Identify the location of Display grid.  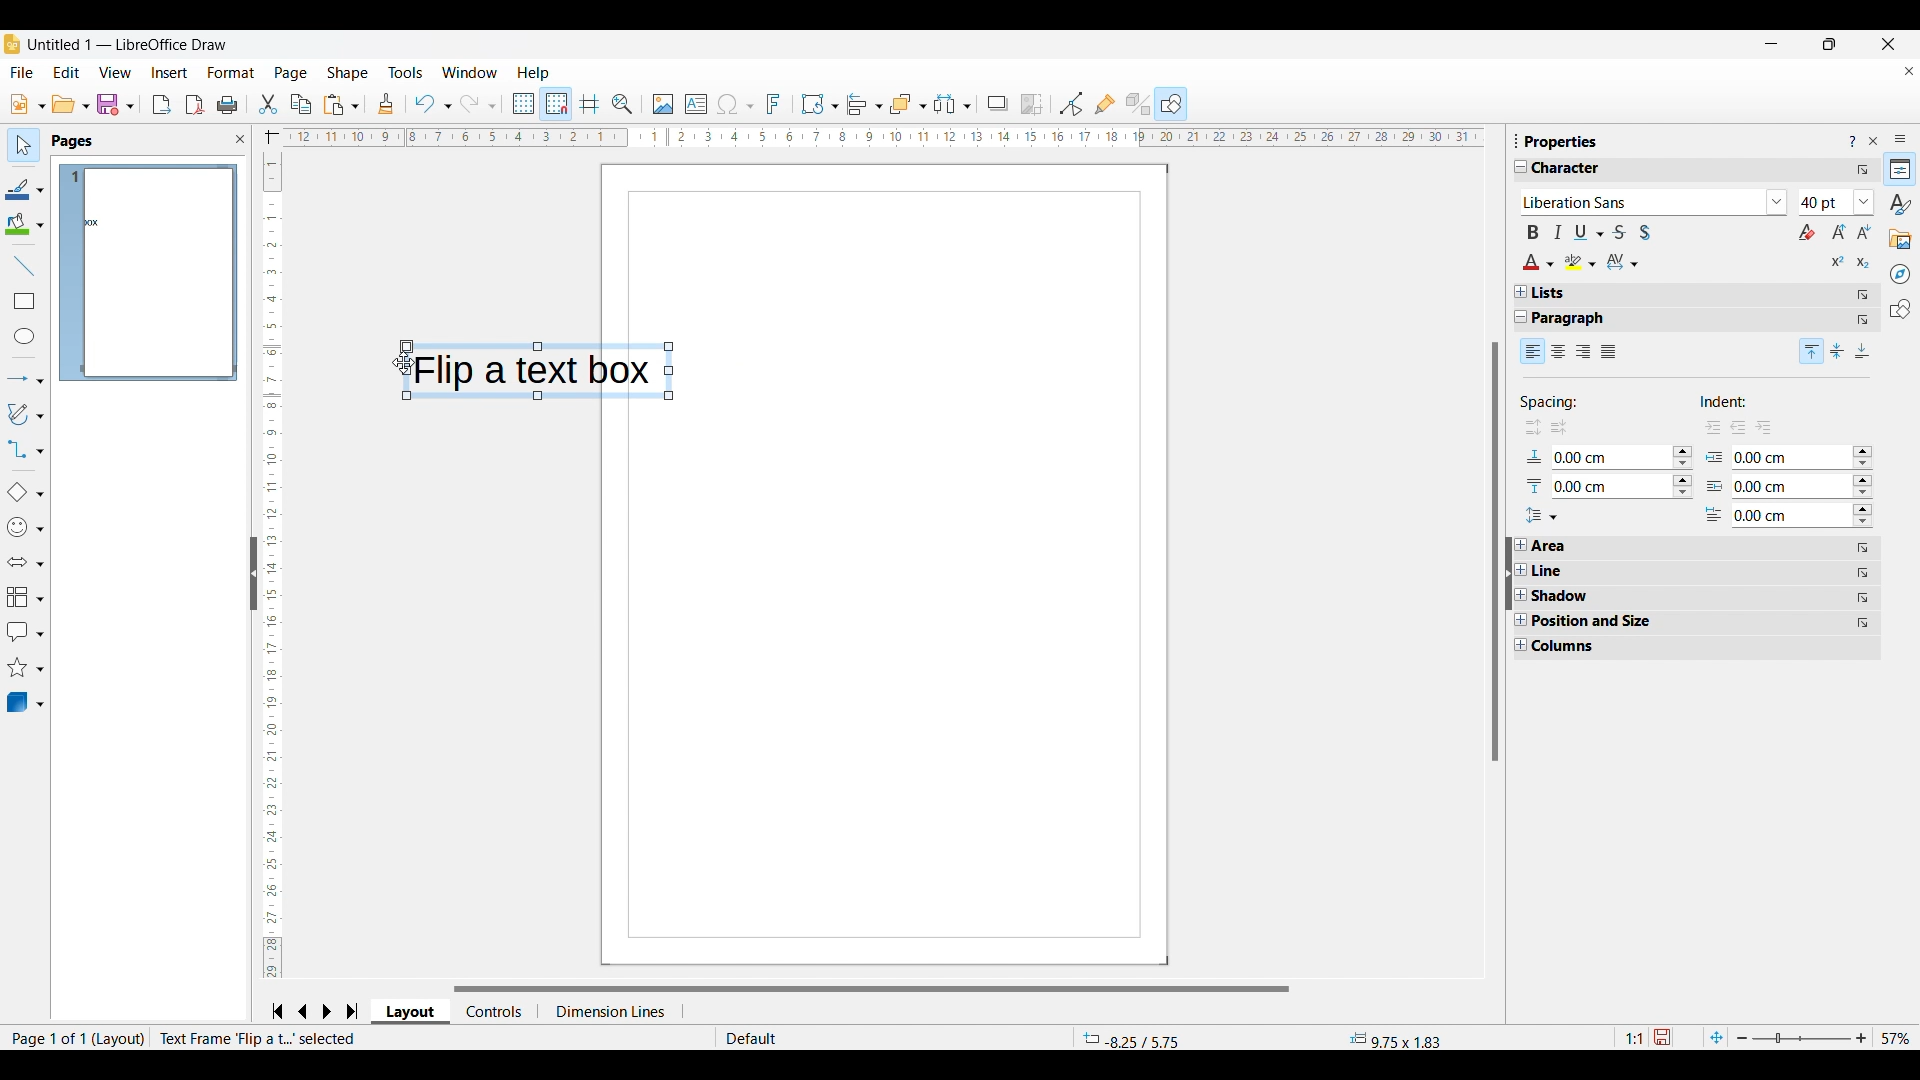
(522, 104).